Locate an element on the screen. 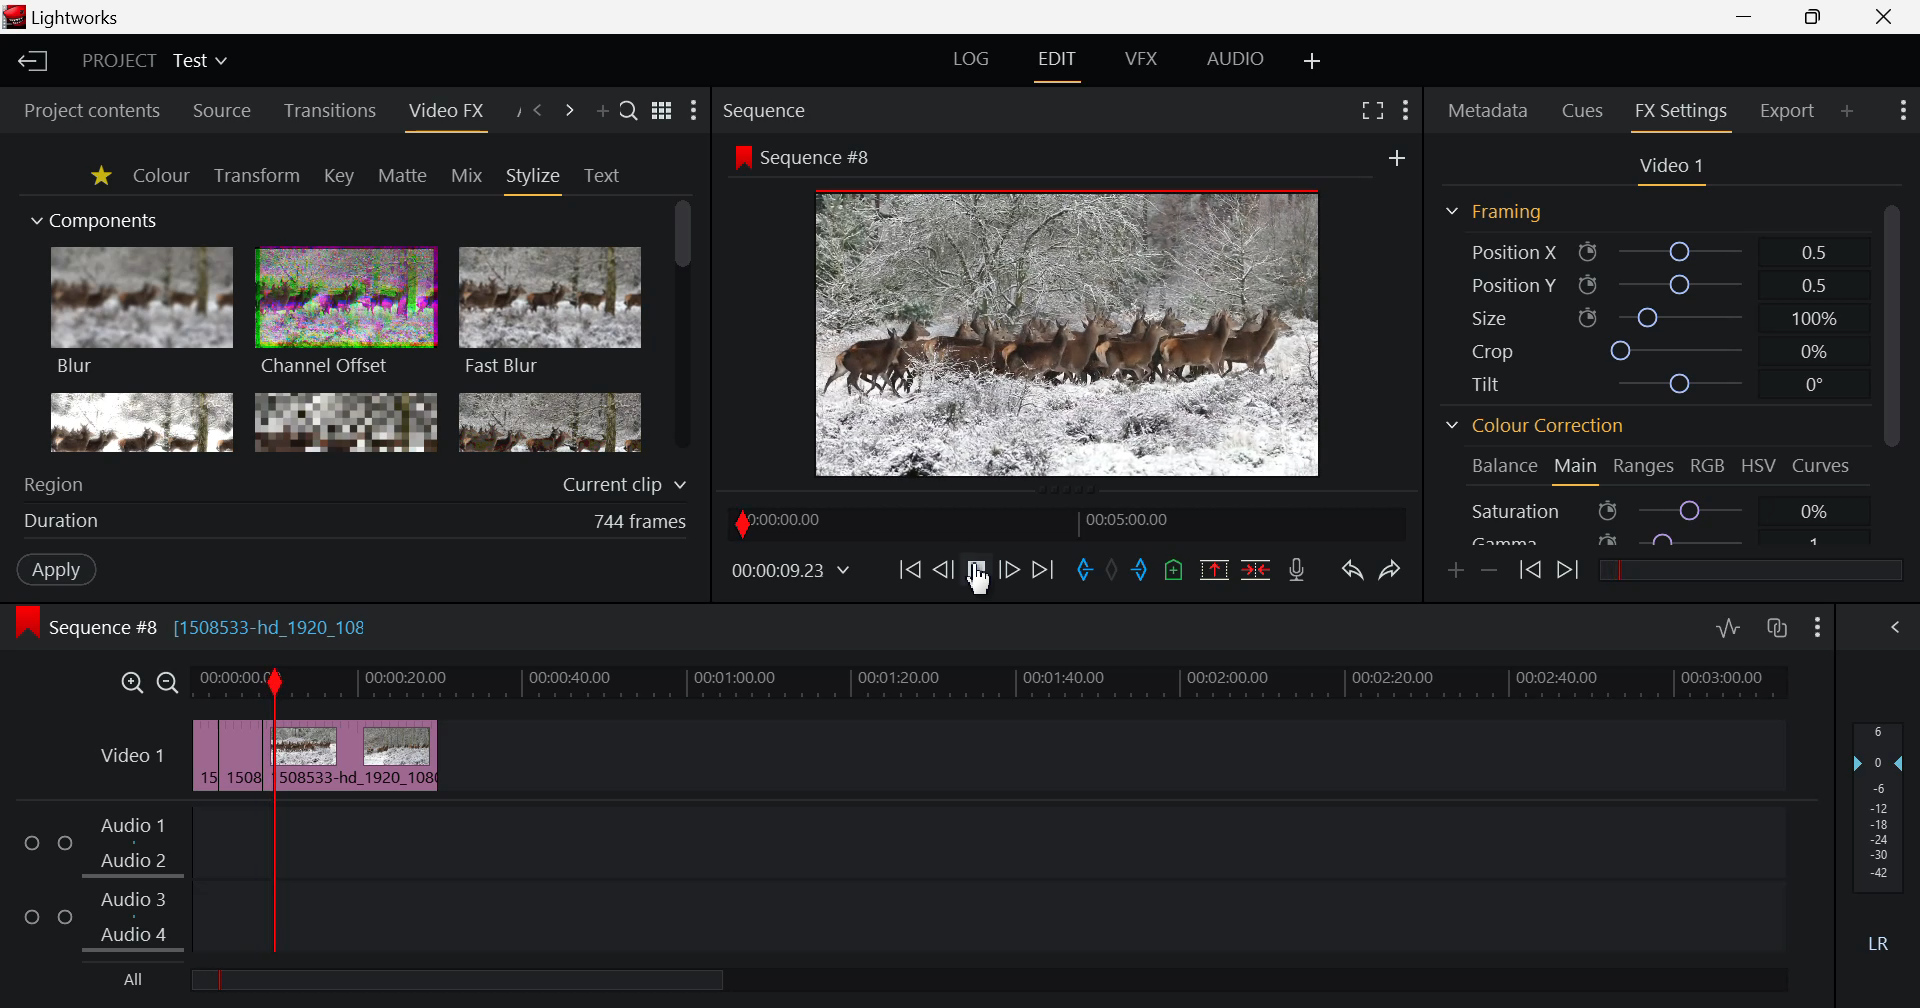  Add Layout is located at coordinates (1310, 61).